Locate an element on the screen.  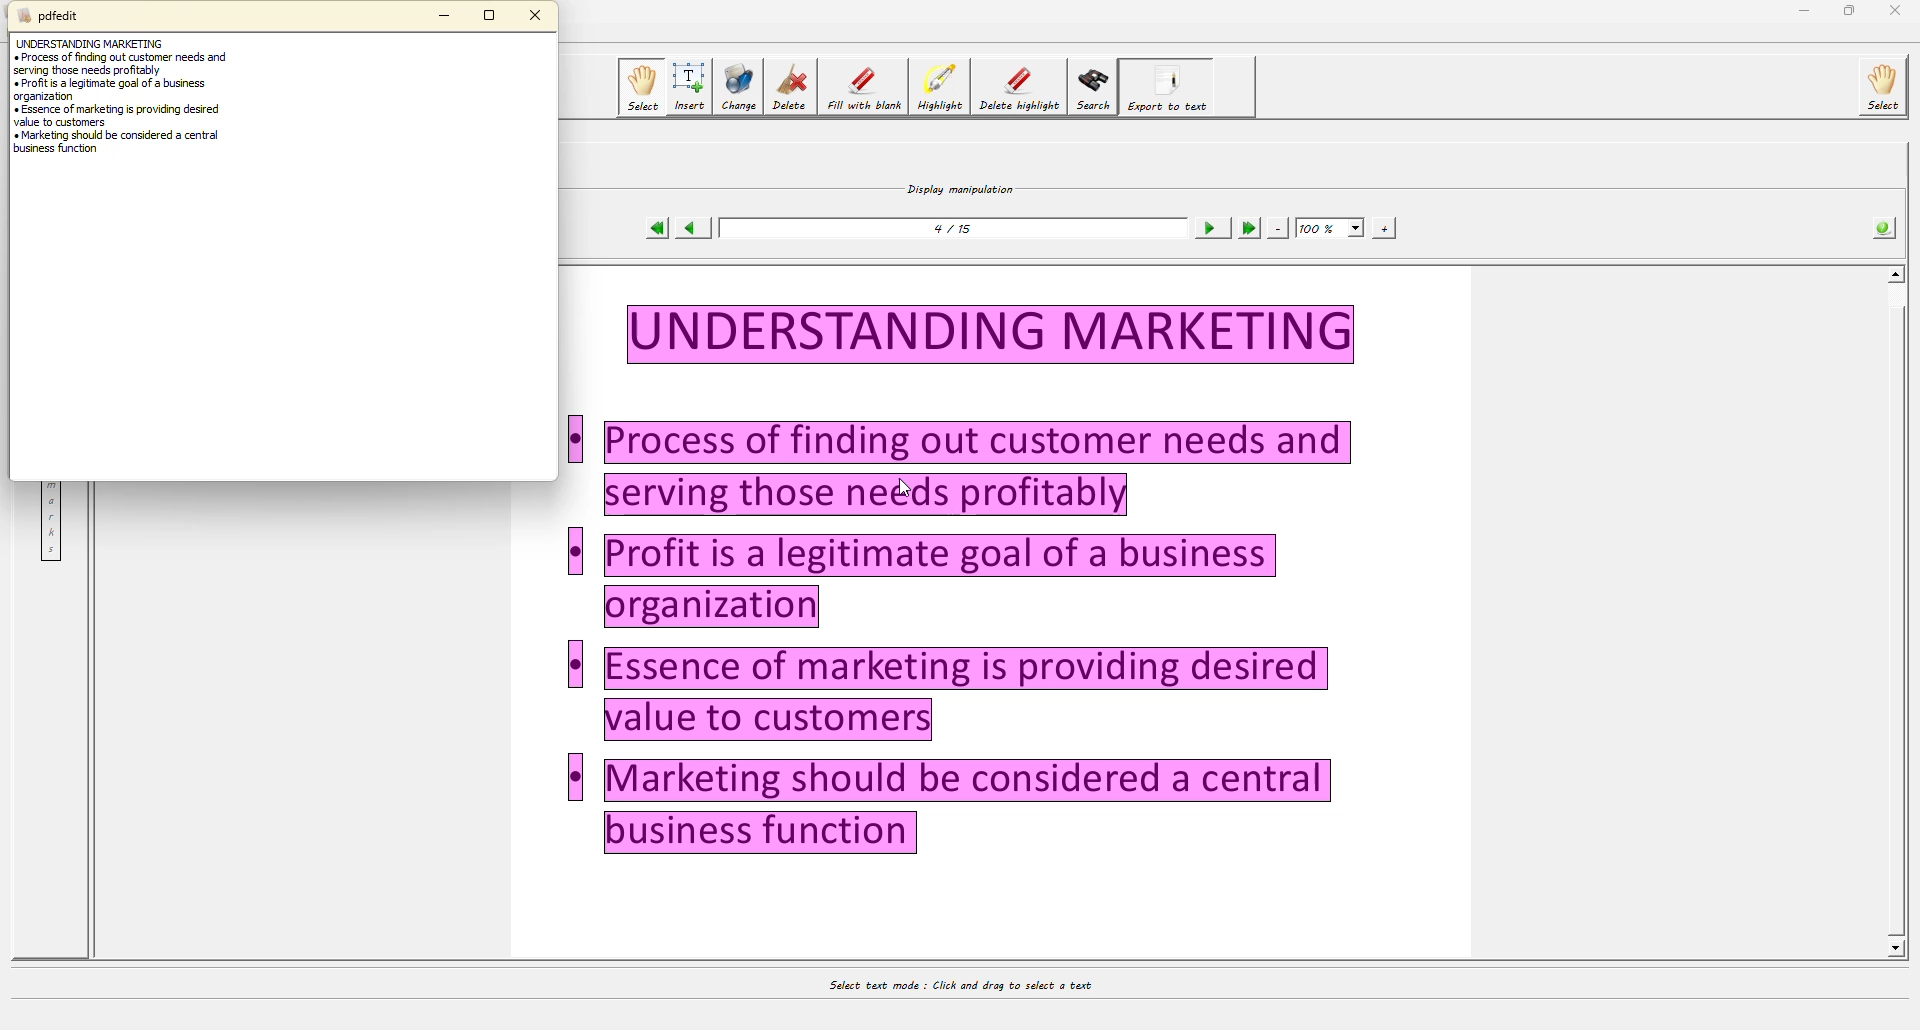
 is located at coordinates (574, 551).